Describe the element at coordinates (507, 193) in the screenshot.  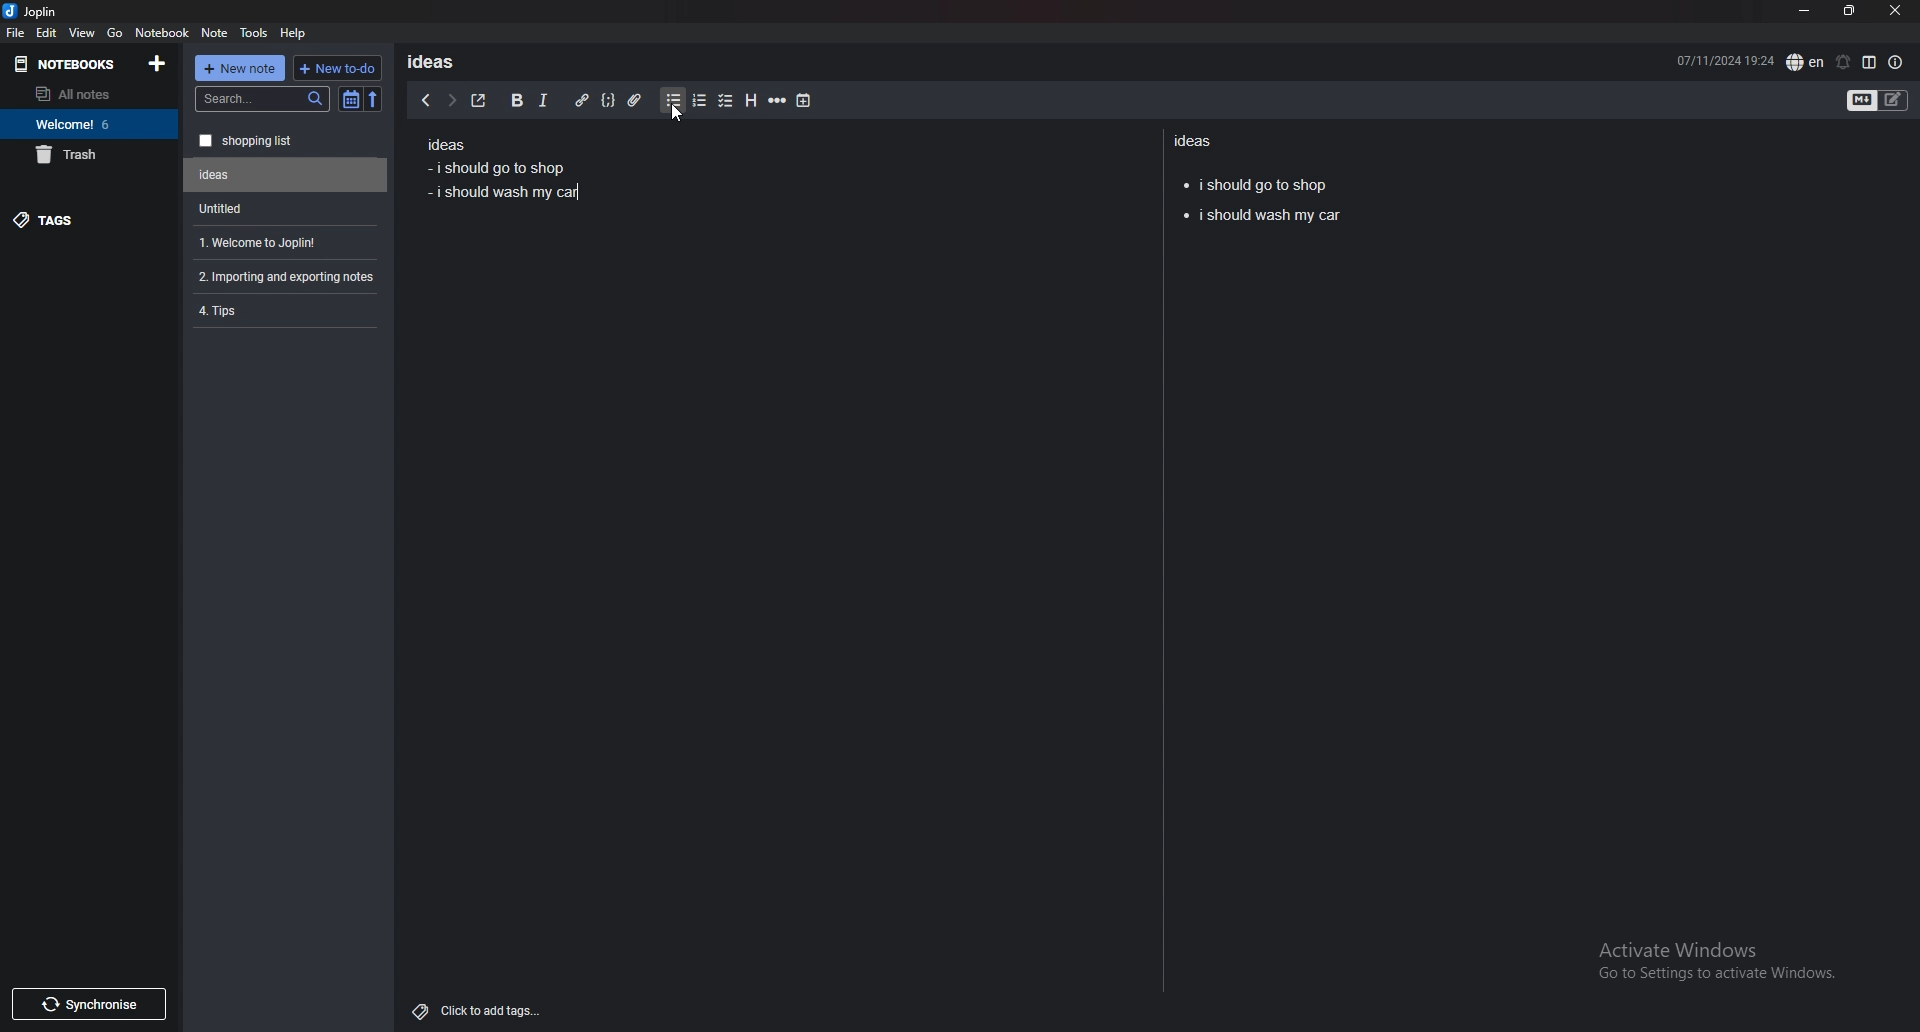
I see `i should wash my car` at that location.